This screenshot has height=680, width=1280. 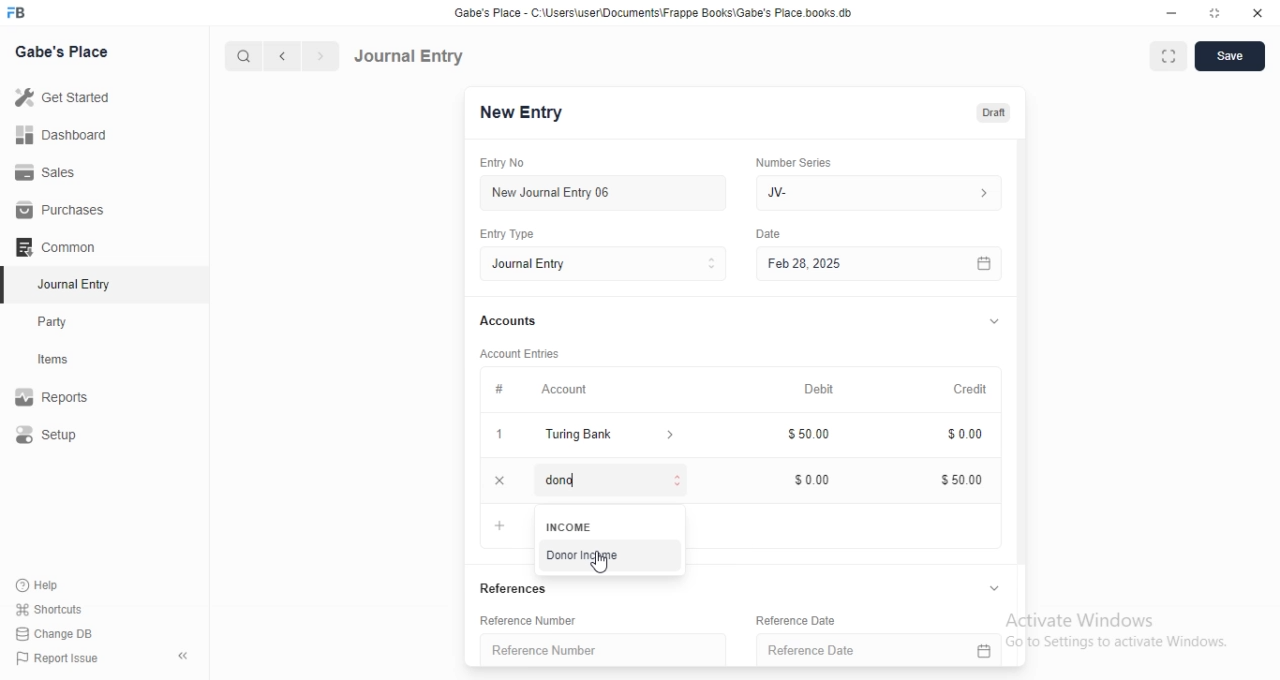 I want to click on Purchases, so click(x=63, y=210).